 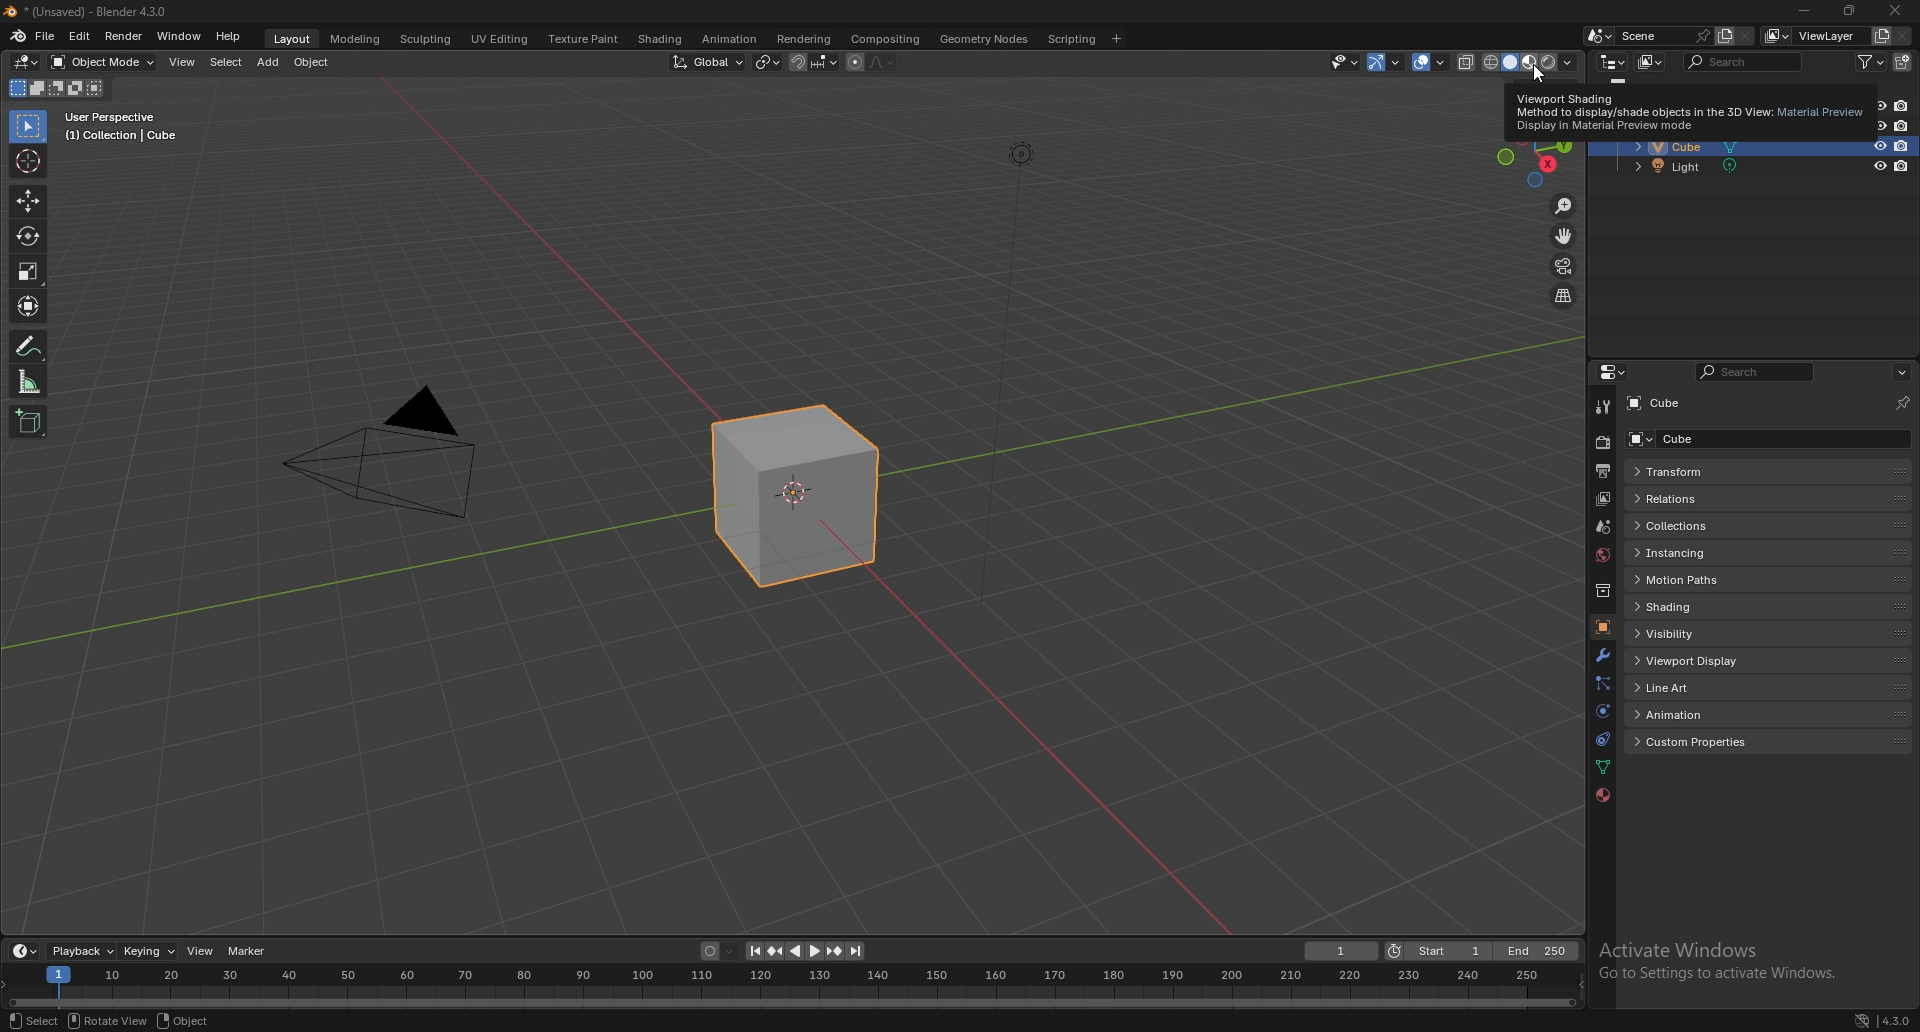 I want to click on pin, so click(x=1901, y=403).